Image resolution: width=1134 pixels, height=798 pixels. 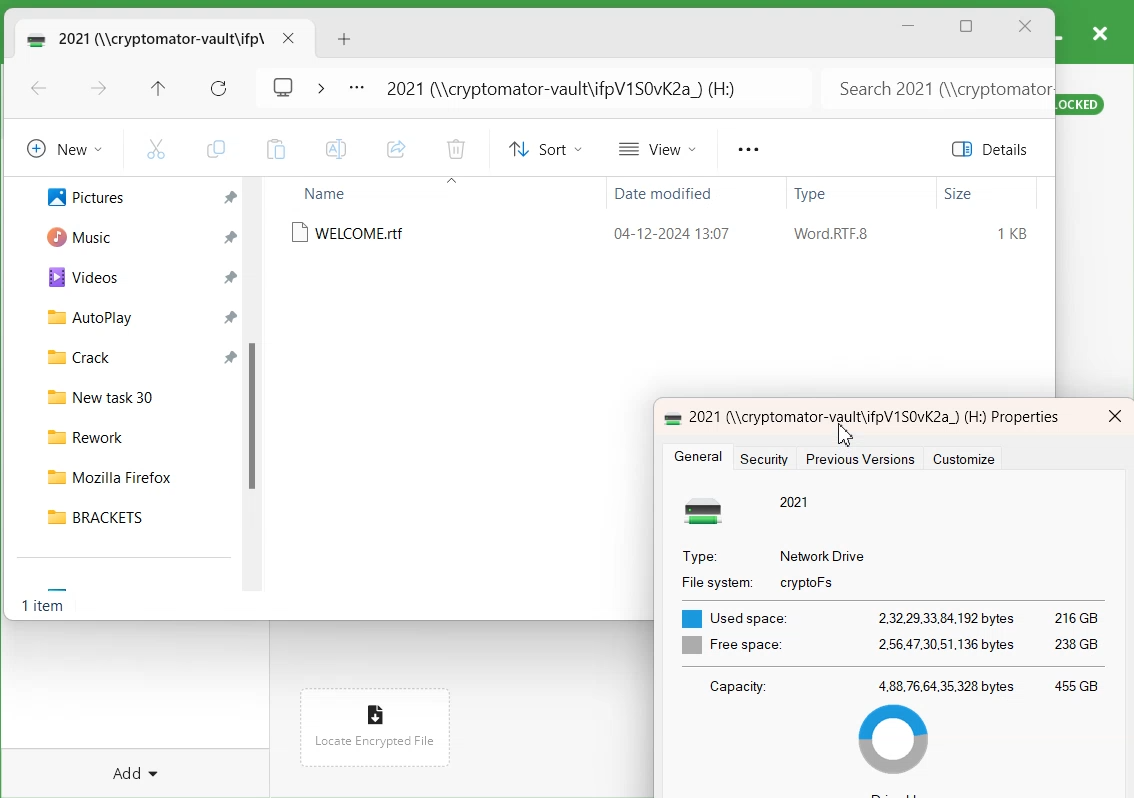 I want to click on icon, so click(x=710, y=511).